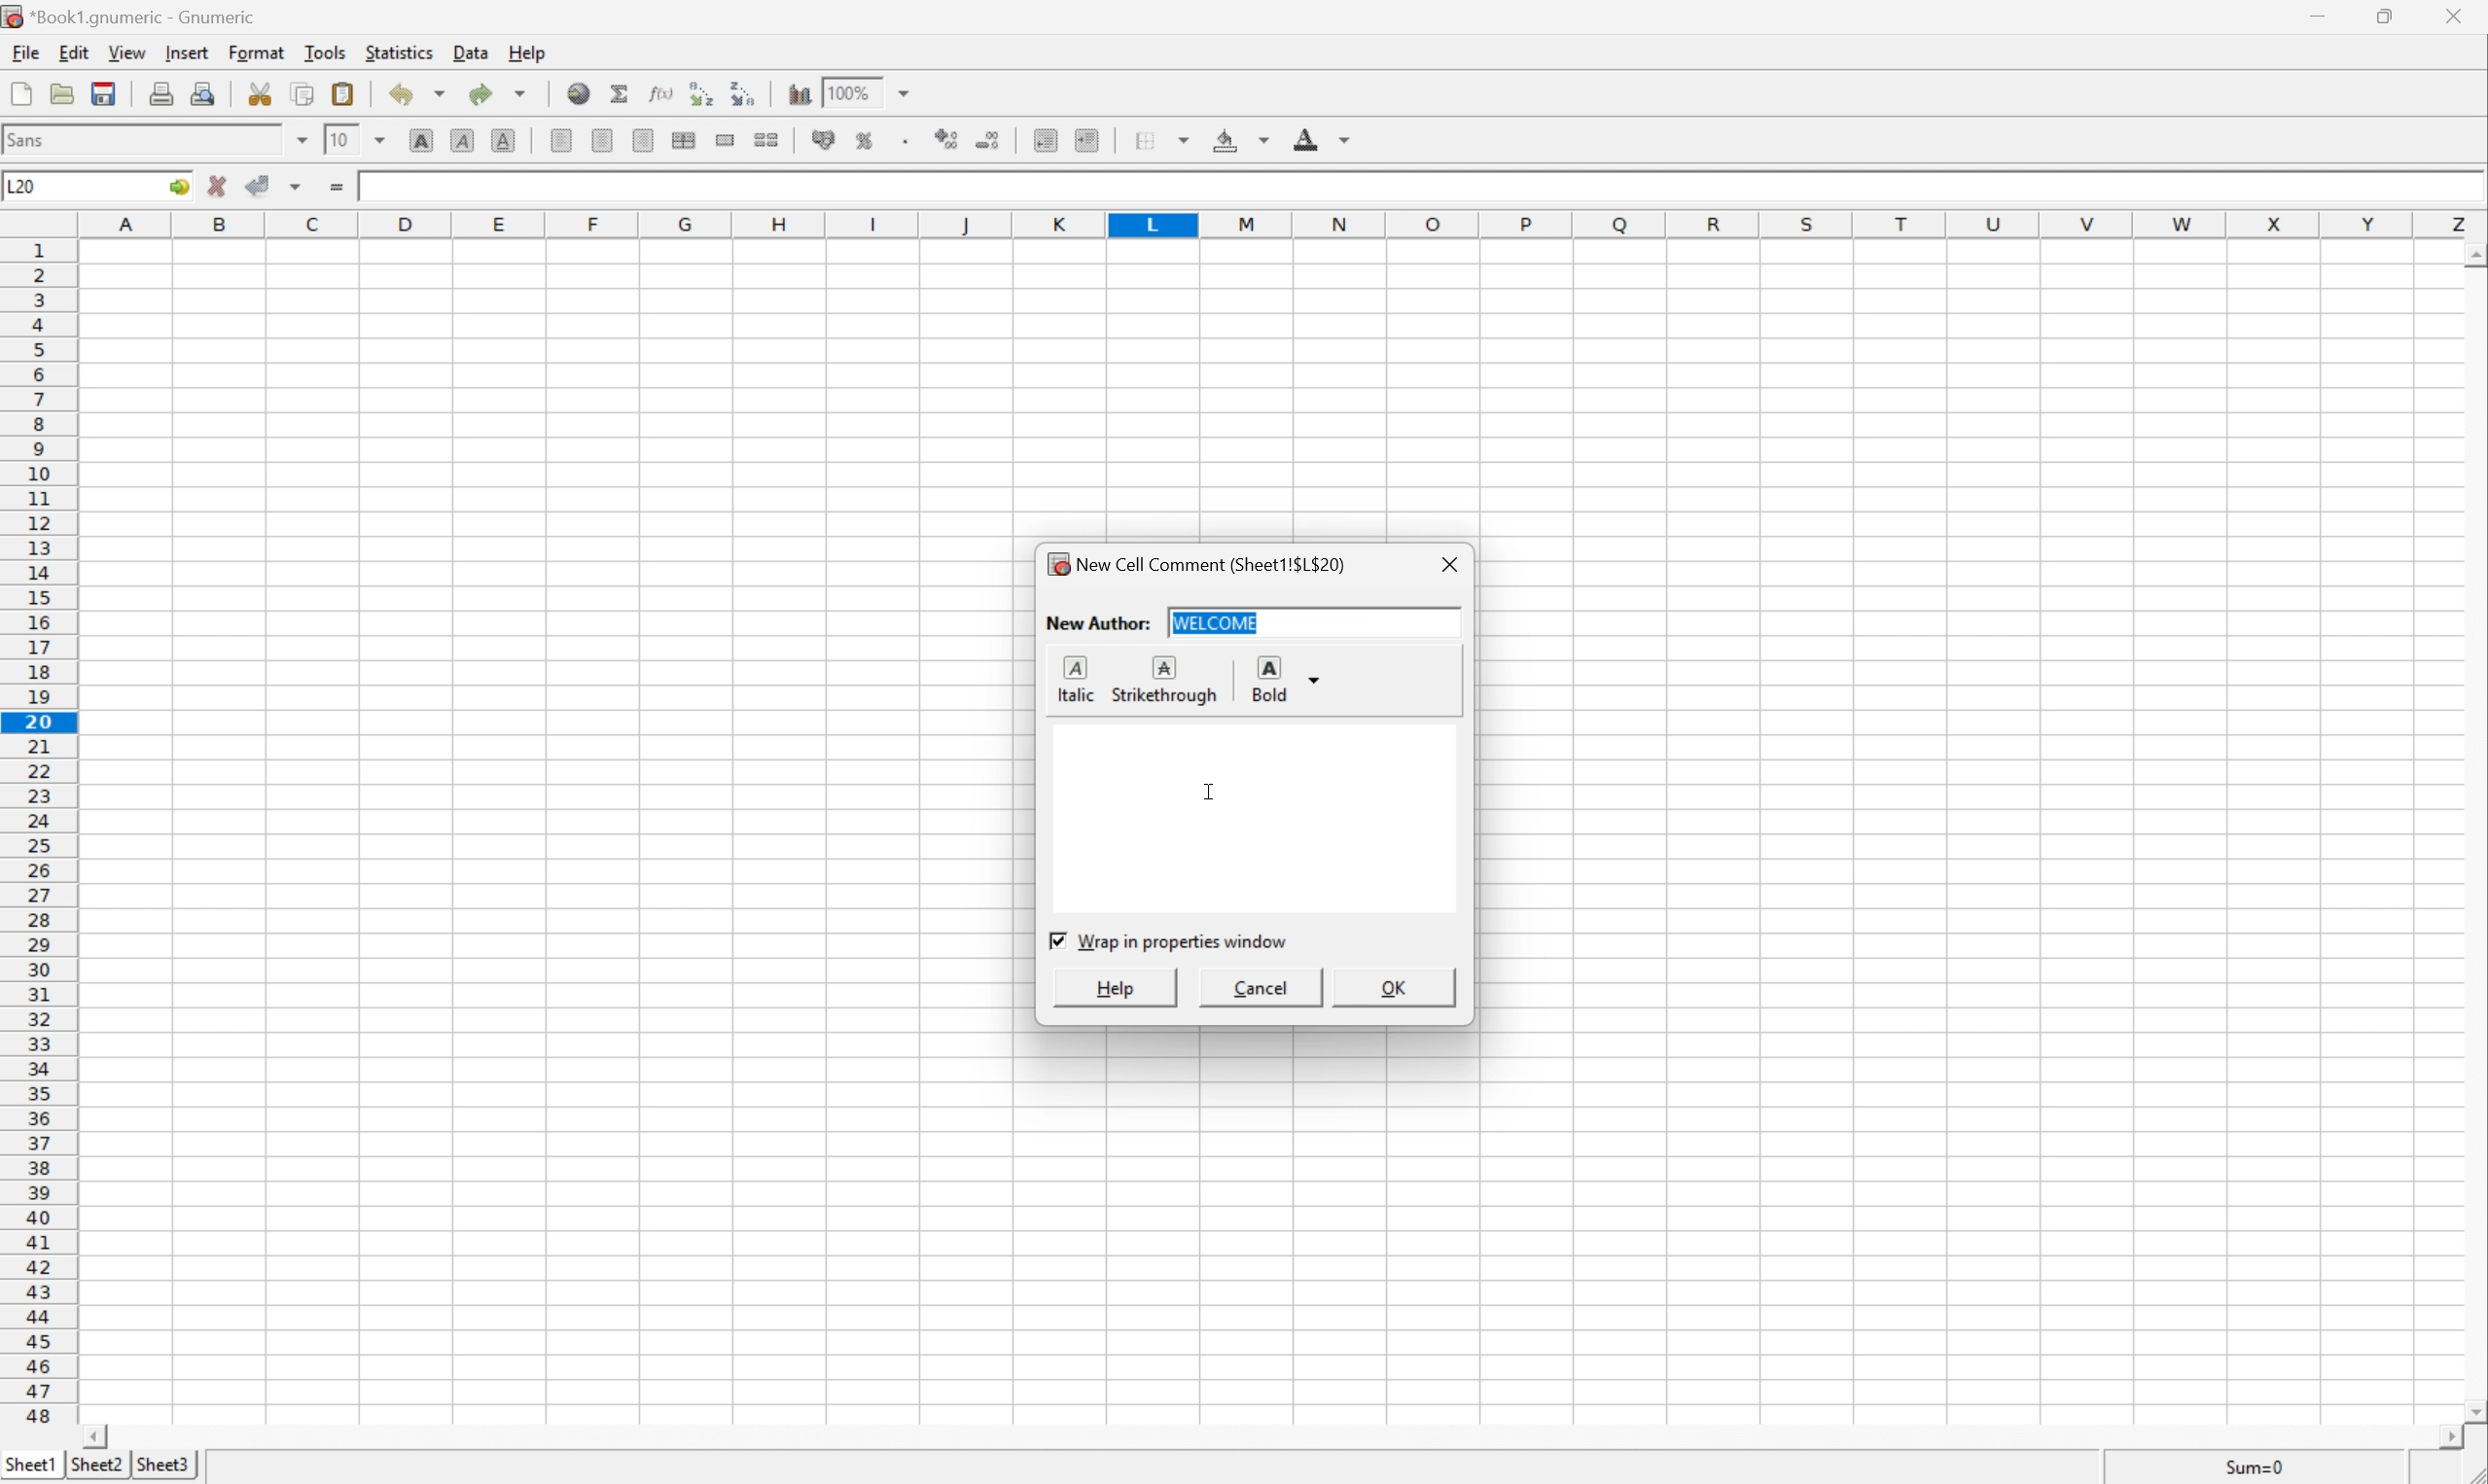  What do you see at coordinates (300, 138) in the screenshot?
I see `Drop Down` at bounding box center [300, 138].